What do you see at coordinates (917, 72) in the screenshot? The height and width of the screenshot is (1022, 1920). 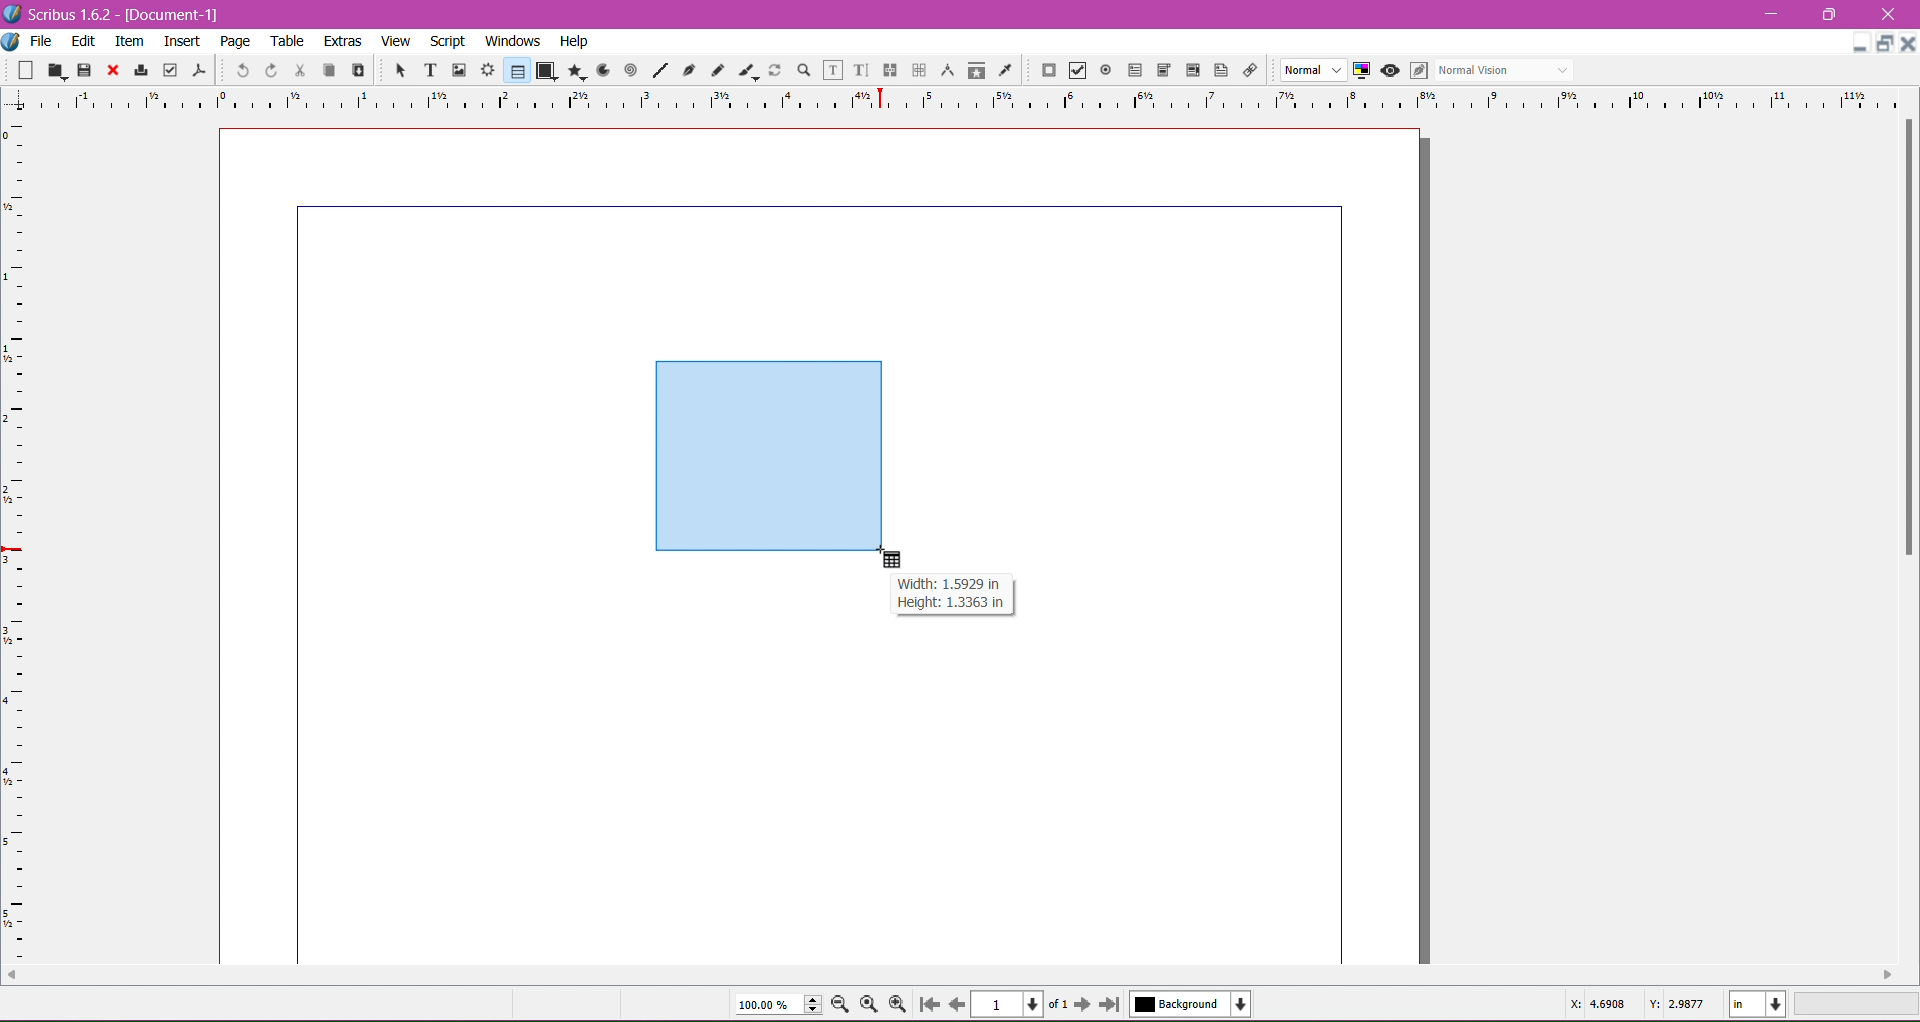 I see `Unlink Text Frames` at bounding box center [917, 72].